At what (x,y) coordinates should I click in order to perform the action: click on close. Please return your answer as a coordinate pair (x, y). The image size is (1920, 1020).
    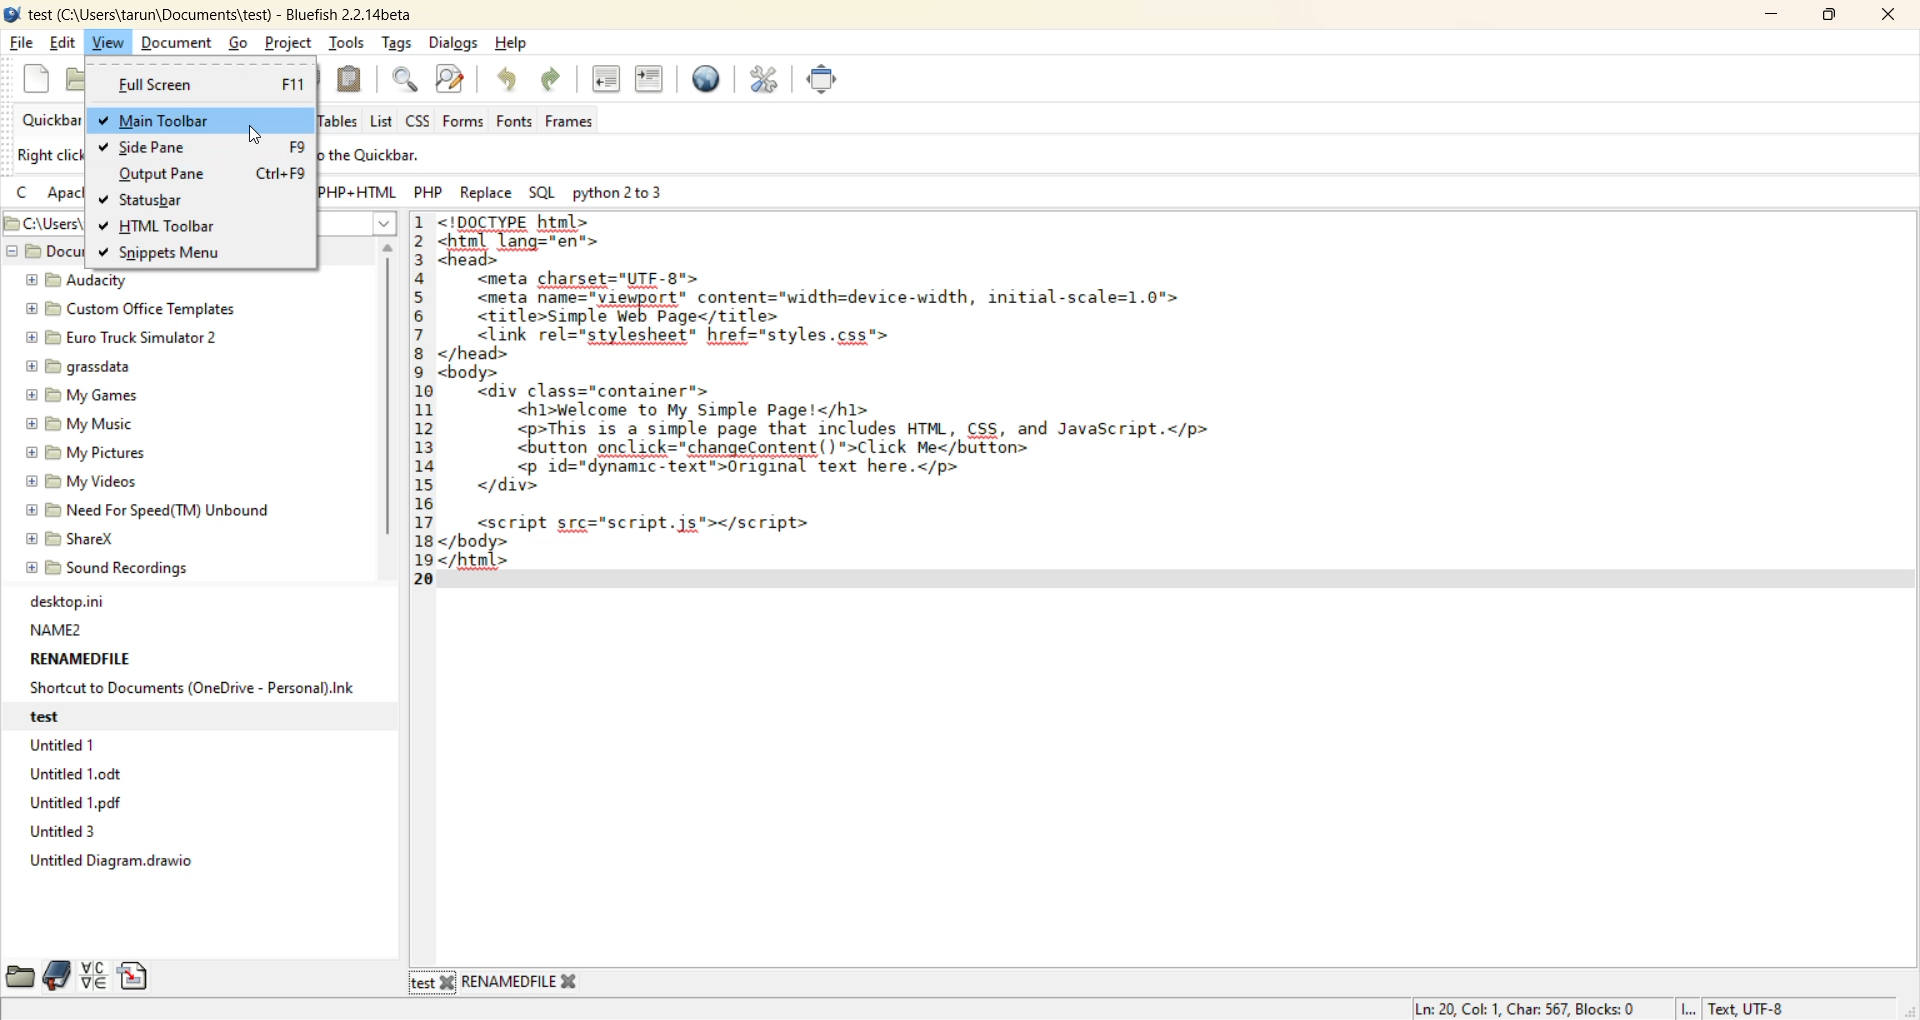
    Looking at the image, I should click on (1884, 15).